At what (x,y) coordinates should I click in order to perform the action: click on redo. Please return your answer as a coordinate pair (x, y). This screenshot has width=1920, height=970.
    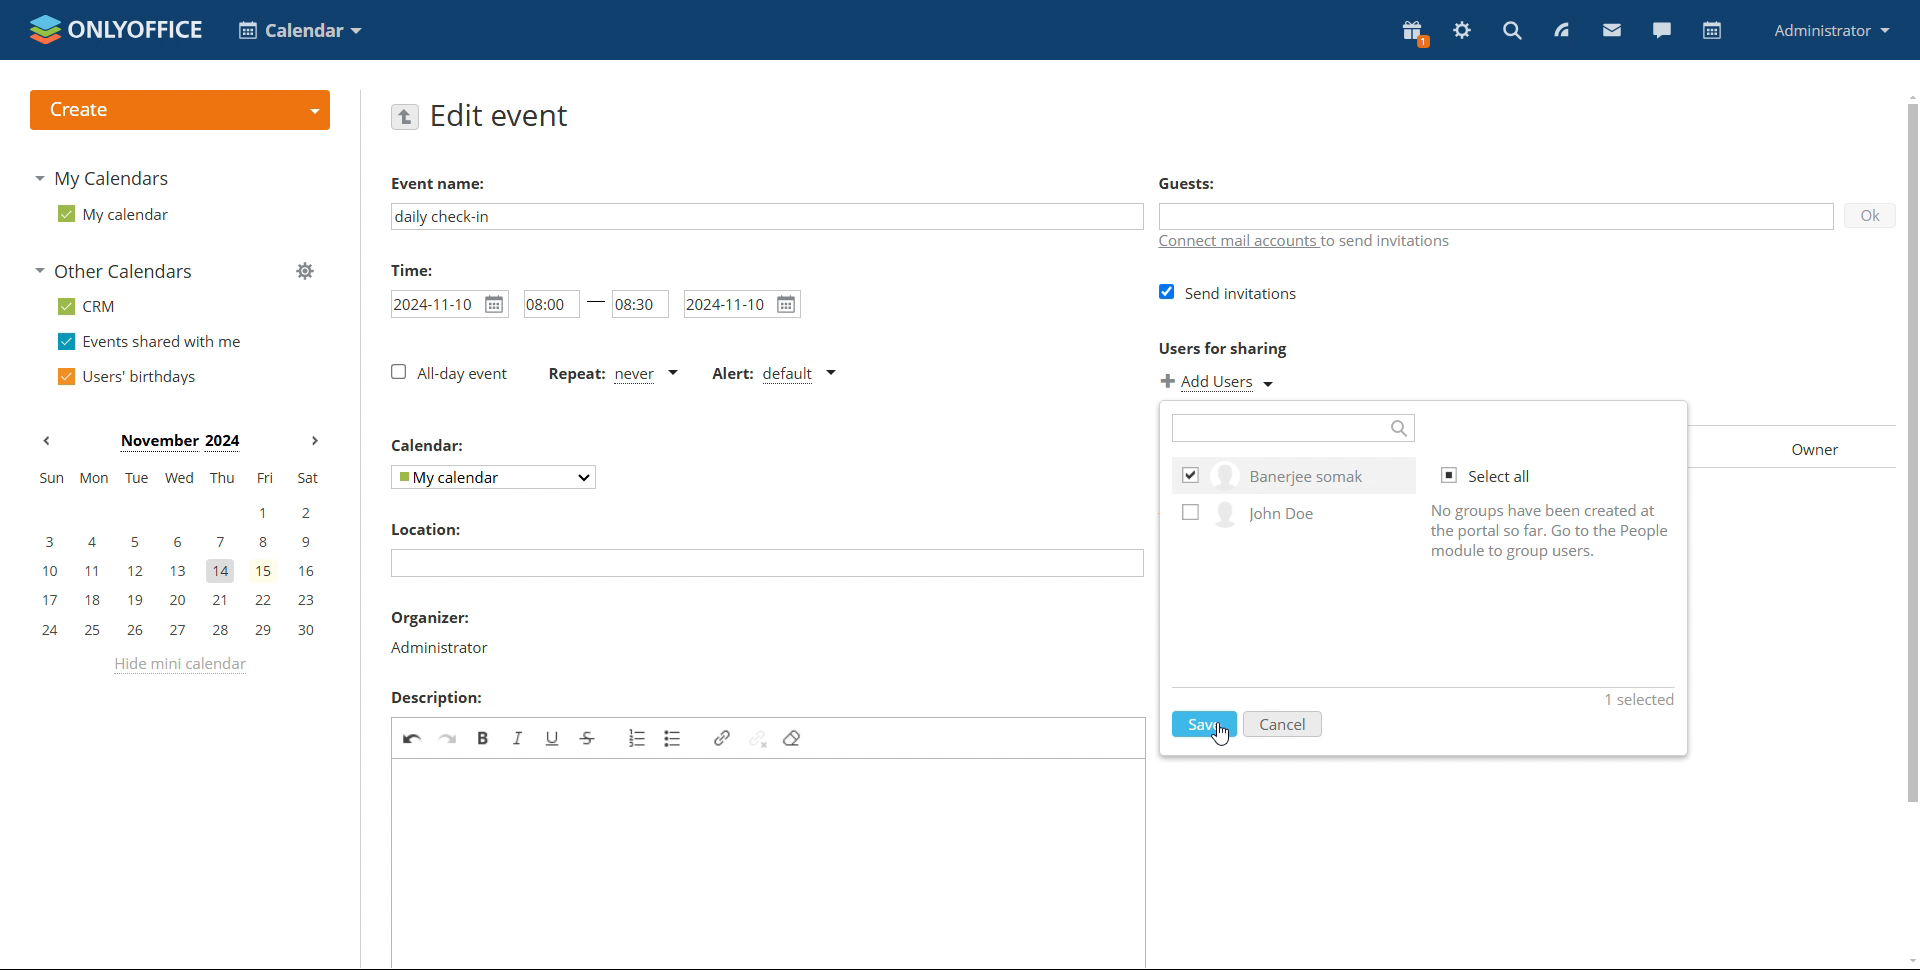
    Looking at the image, I should click on (450, 737).